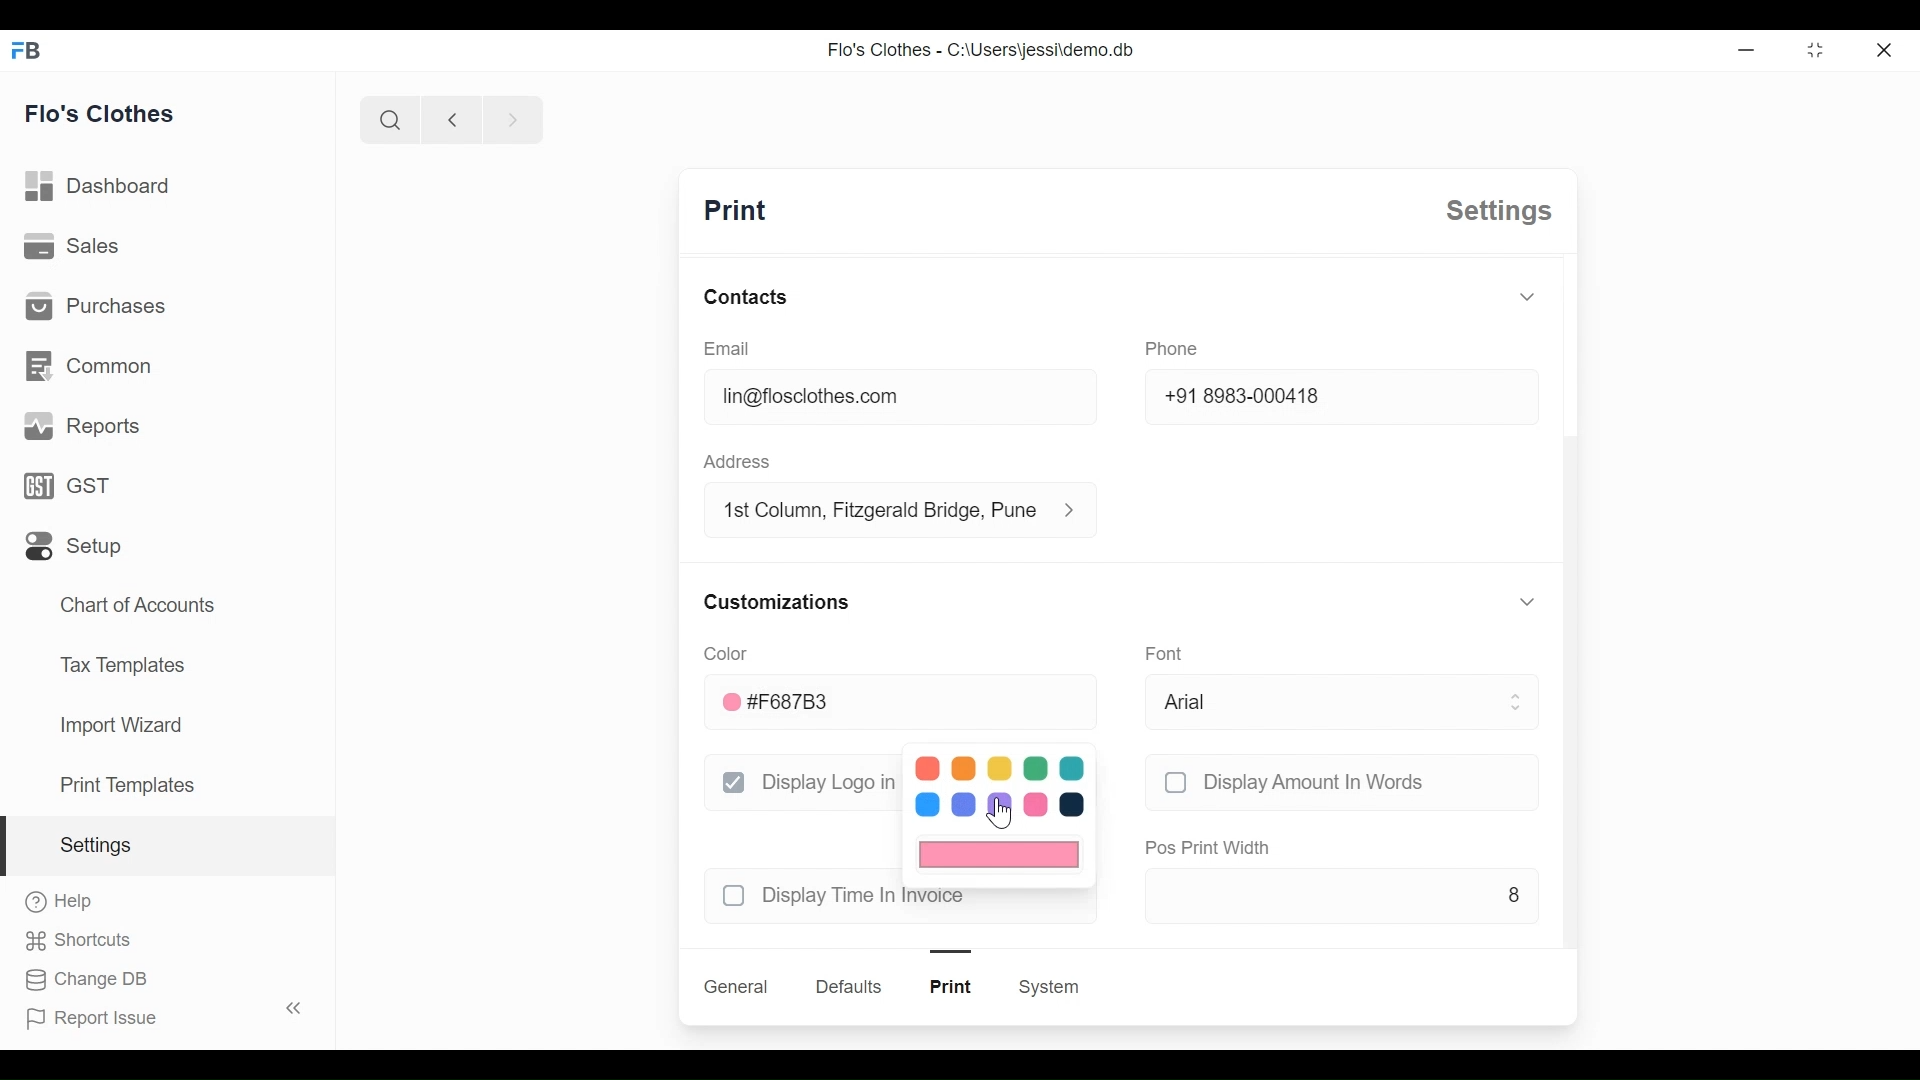 The height and width of the screenshot is (1080, 1920). Describe the element at coordinates (952, 986) in the screenshot. I see `print` at that location.